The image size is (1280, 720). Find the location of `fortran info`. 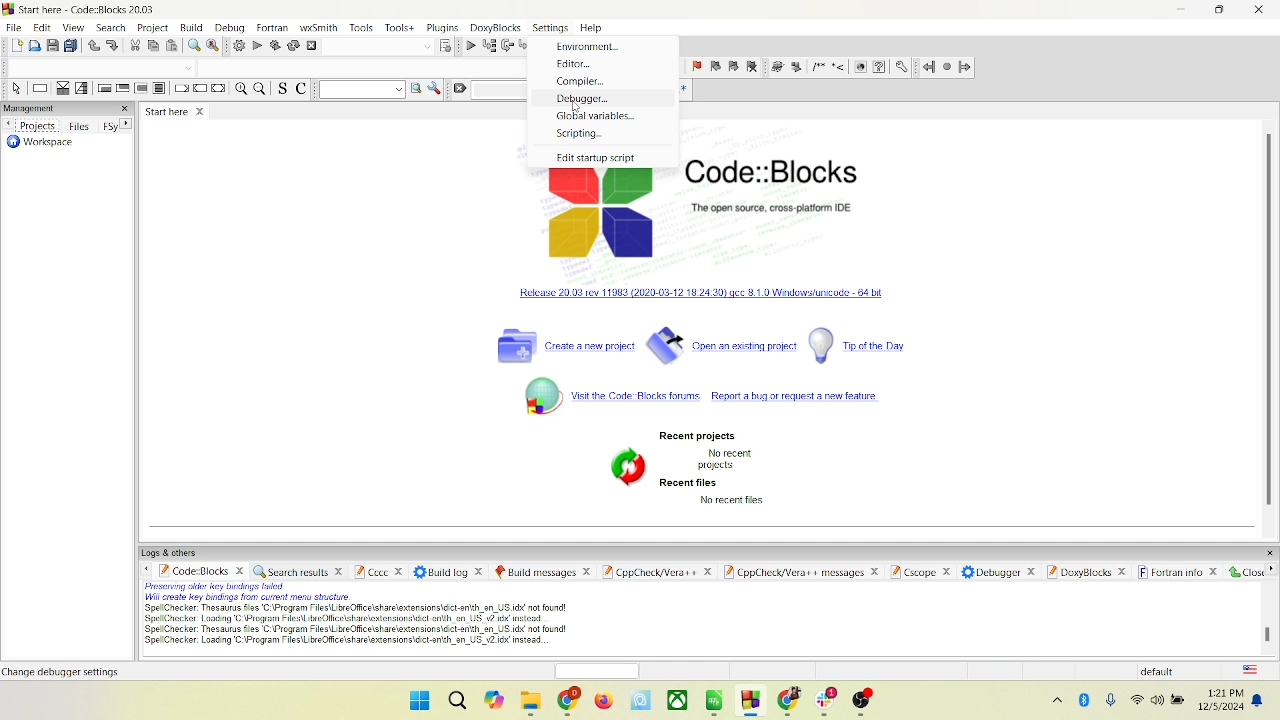

fortran info is located at coordinates (1180, 572).